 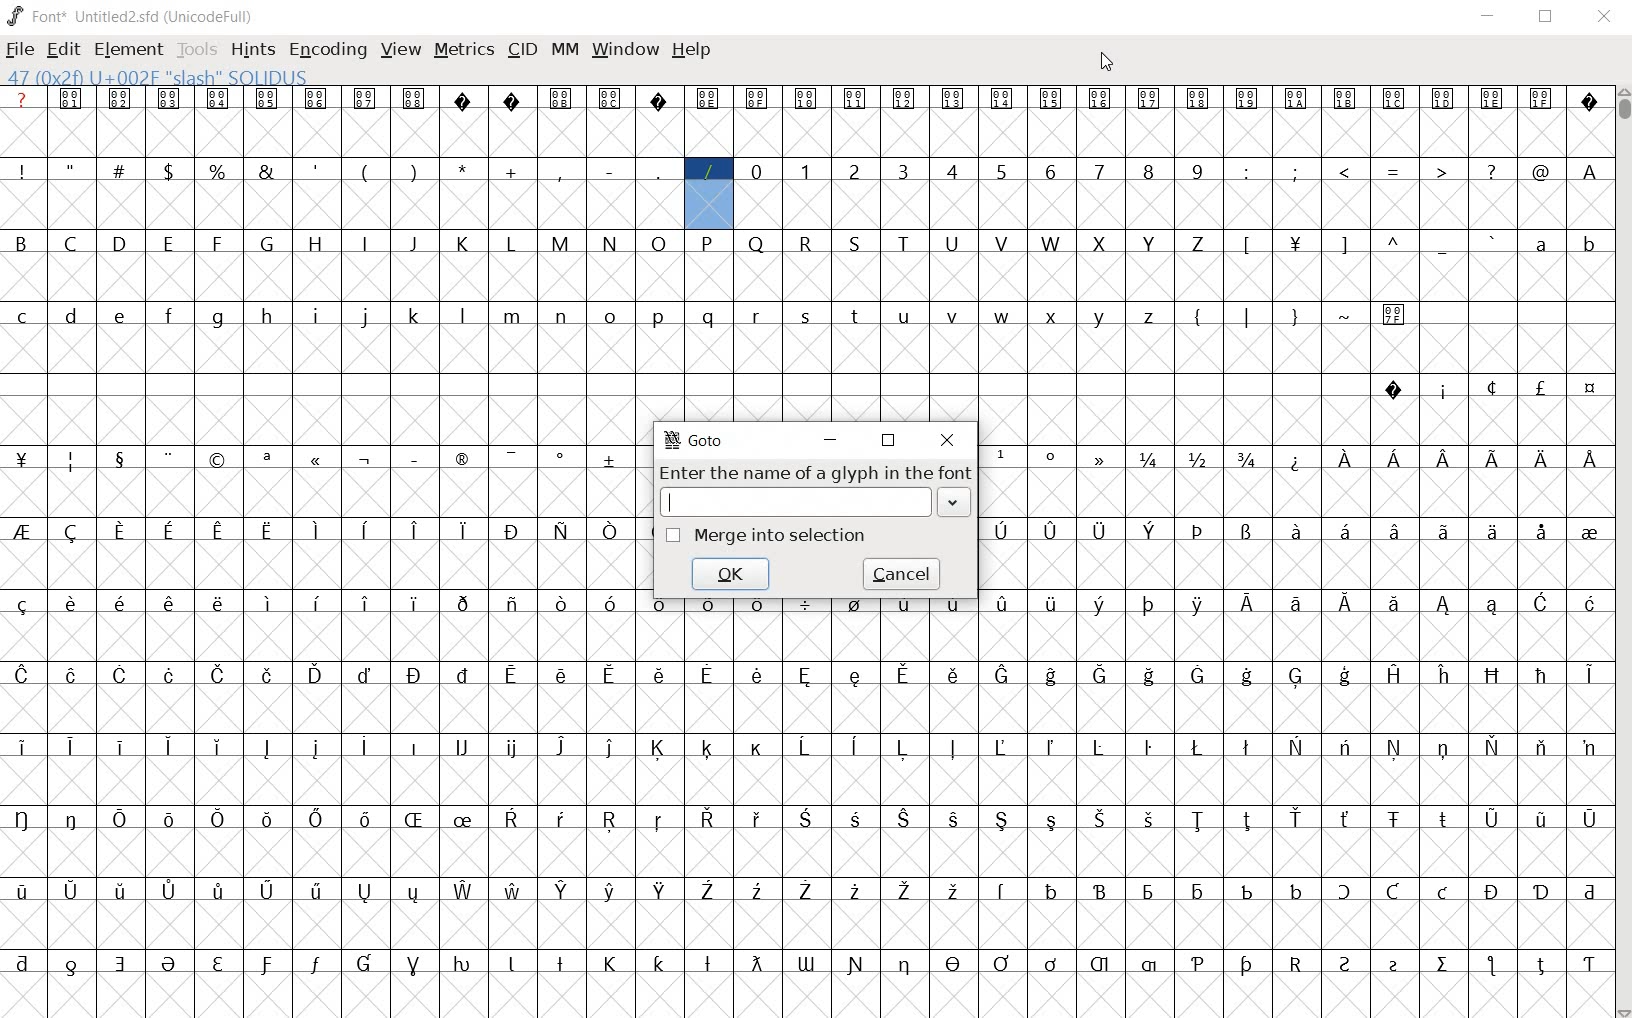 I want to click on glyph, so click(x=659, y=963).